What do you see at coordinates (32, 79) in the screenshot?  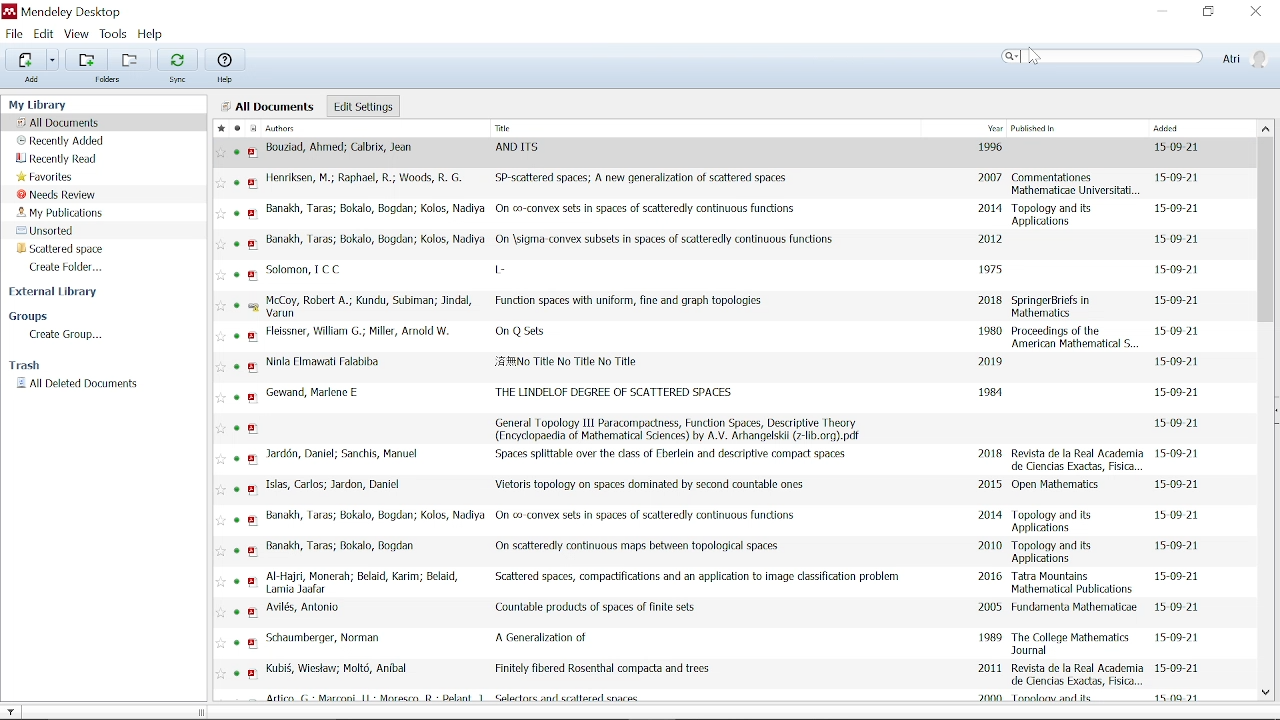 I see `Add` at bounding box center [32, 79].